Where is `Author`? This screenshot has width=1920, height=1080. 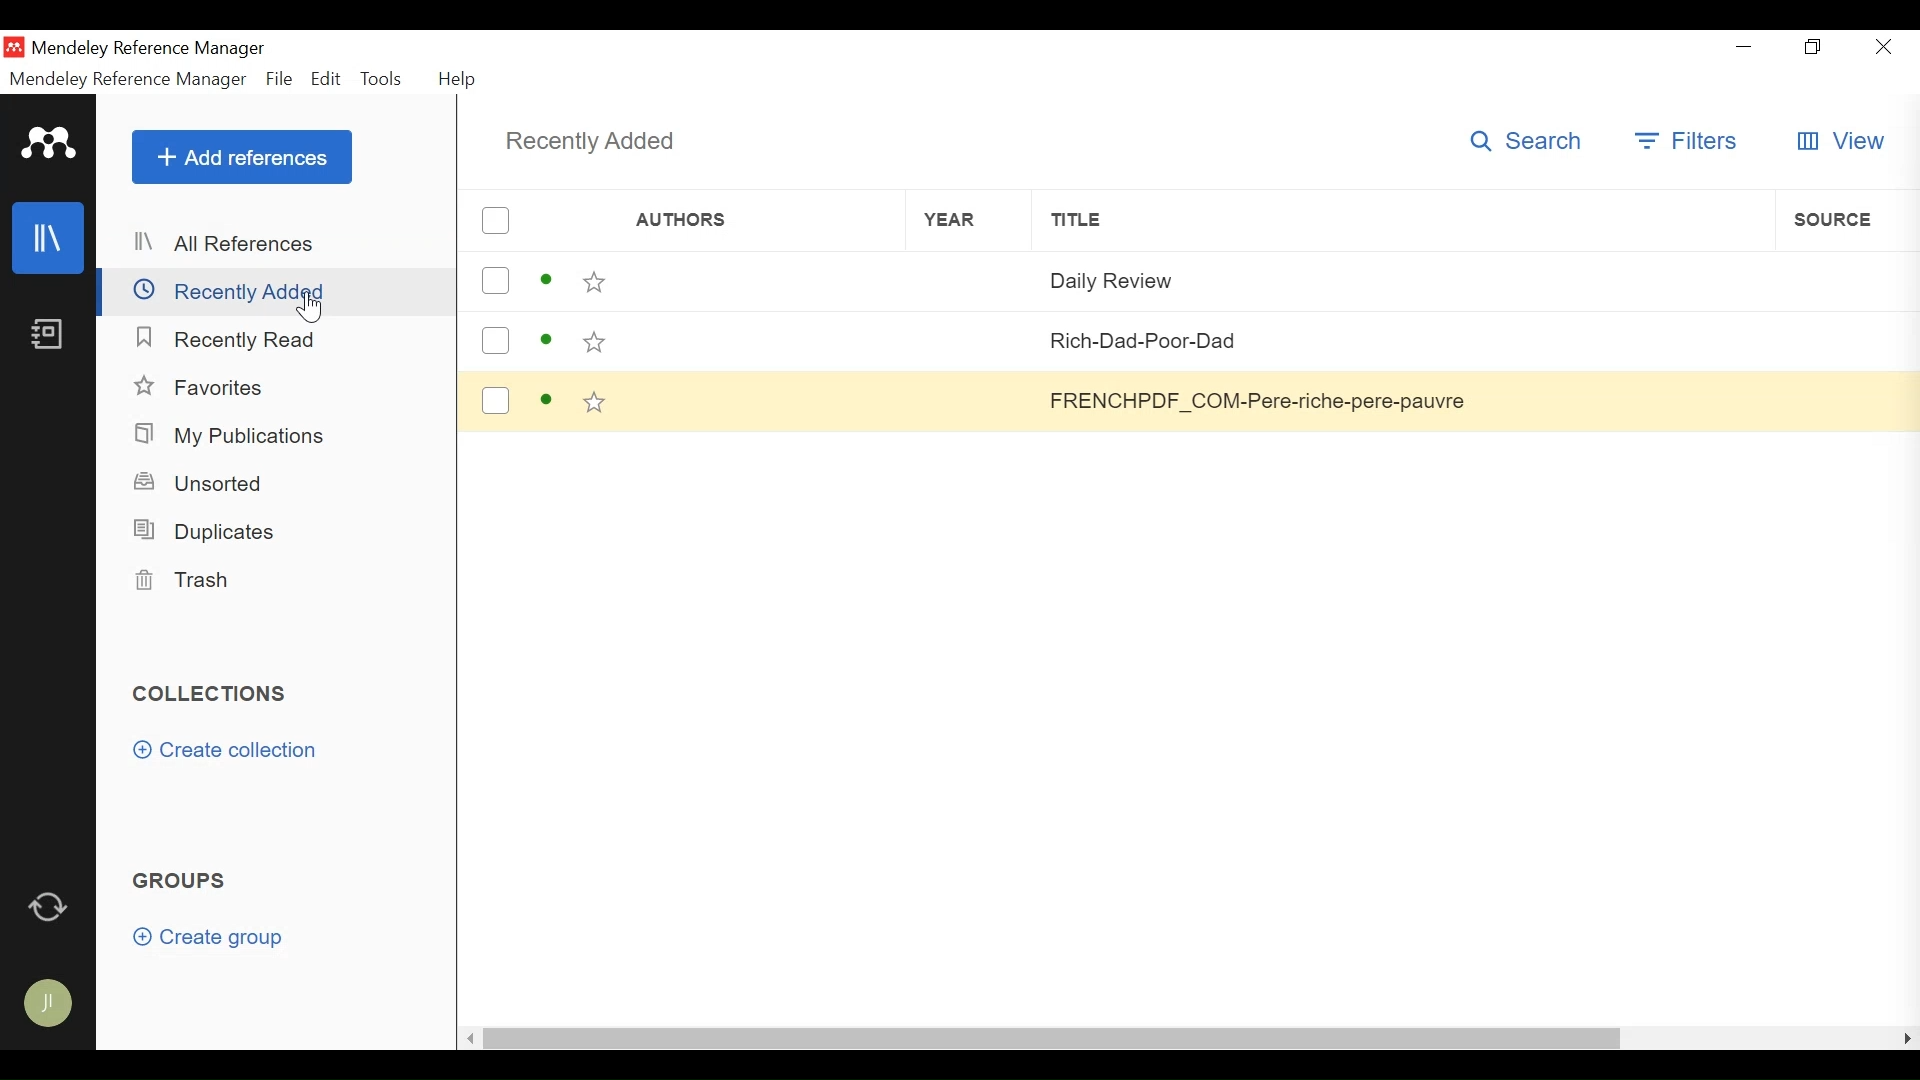 Author is located at coordinates (734, 285).